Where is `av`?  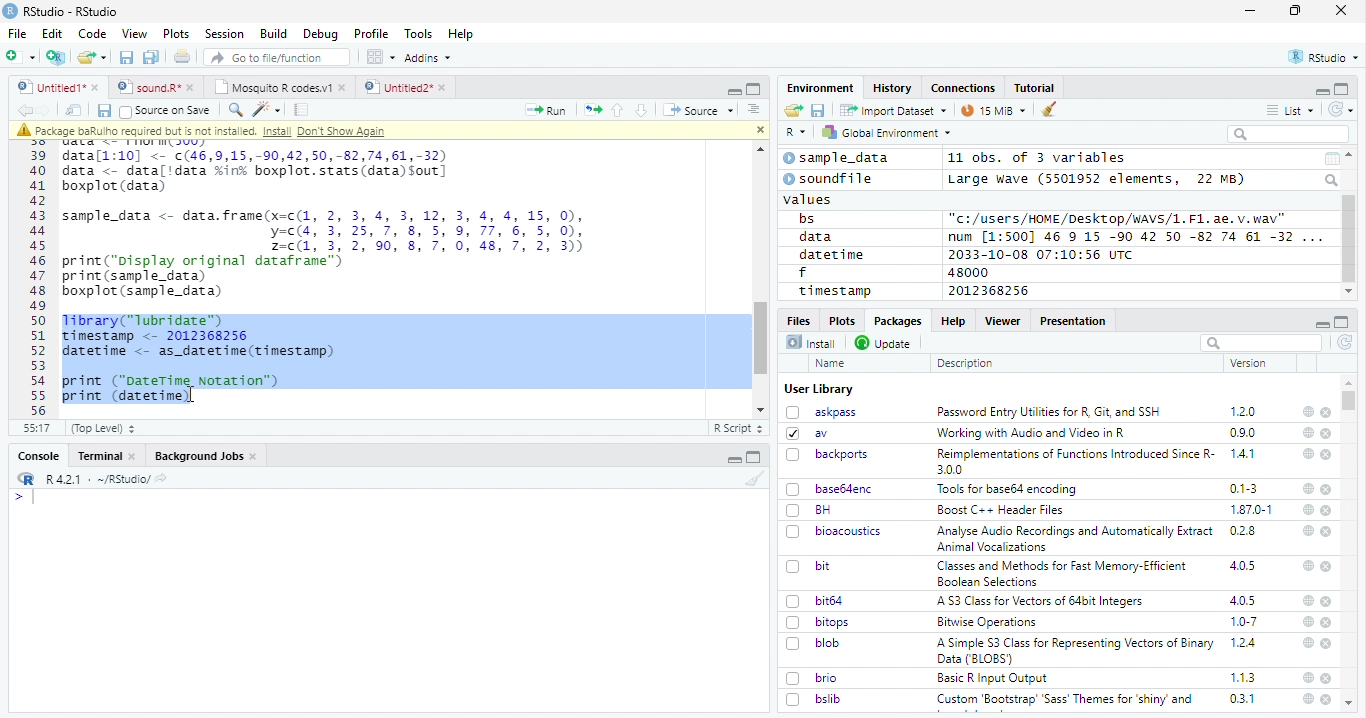
av is located at coordinates (807, 432).